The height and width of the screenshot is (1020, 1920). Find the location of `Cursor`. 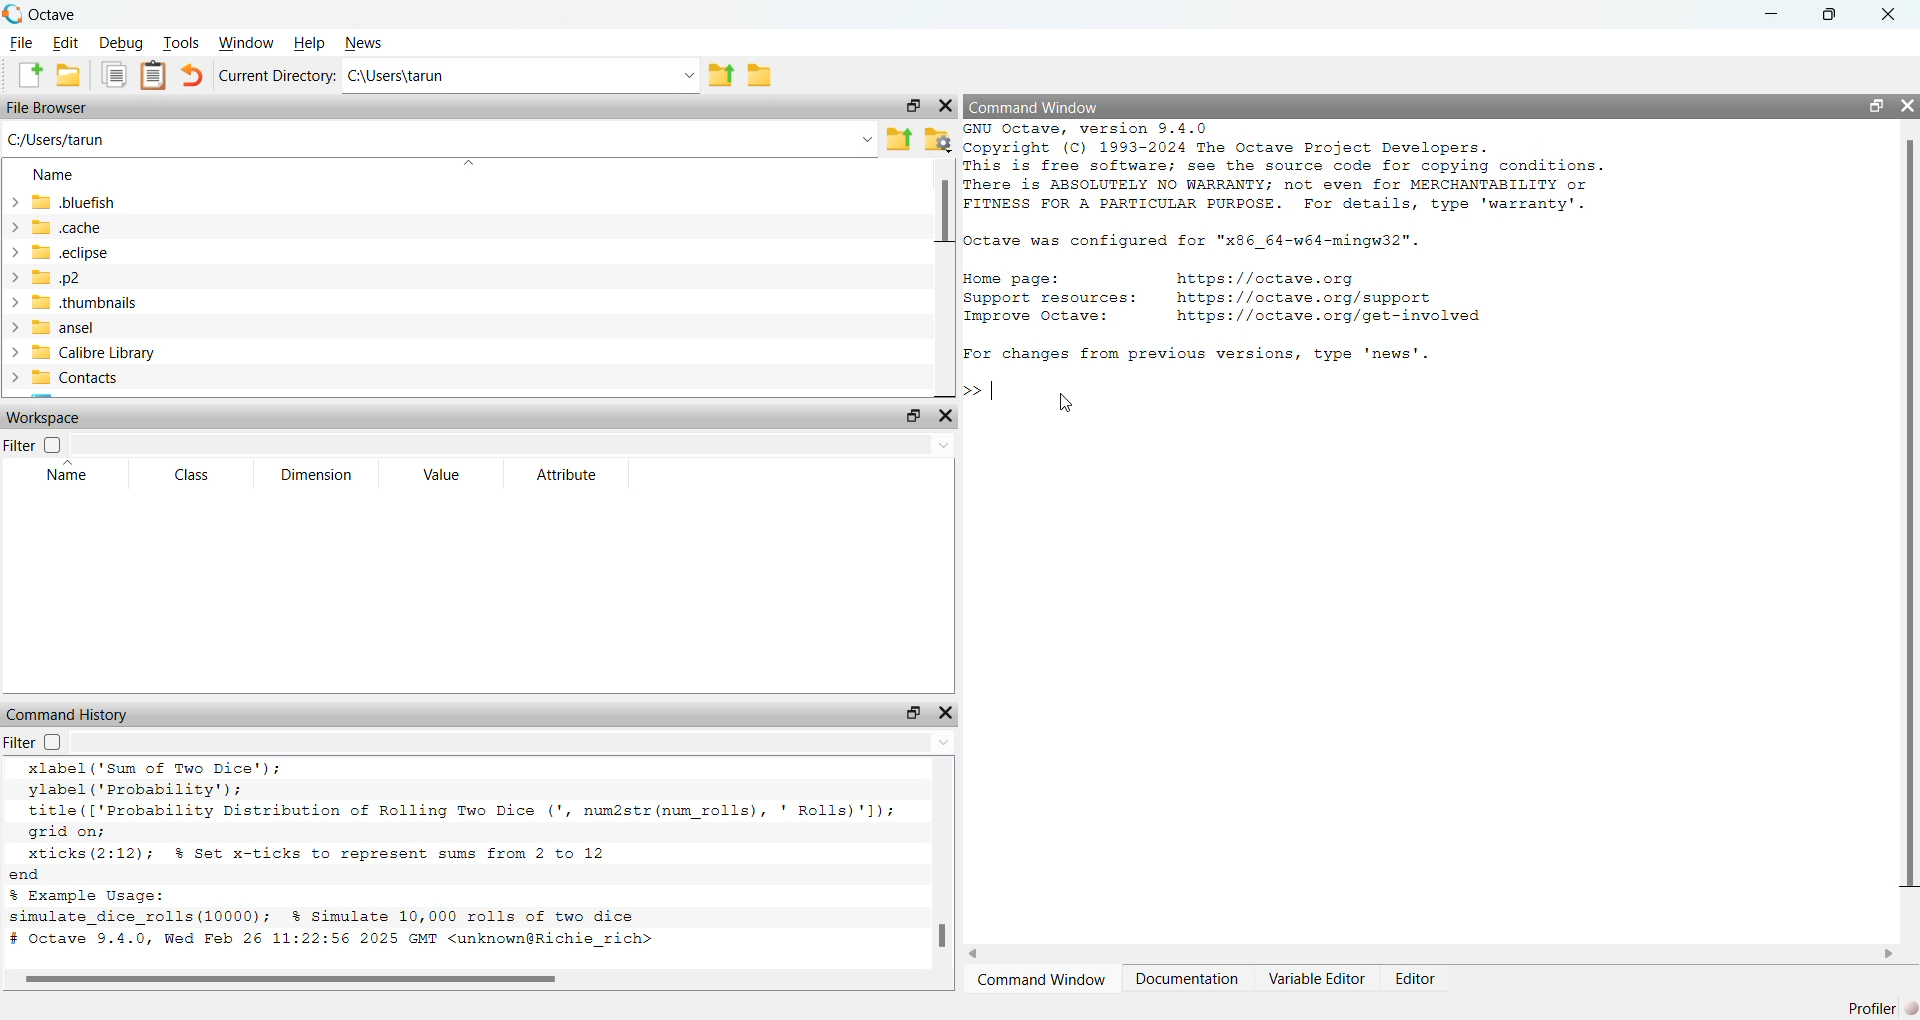

Cursor is located at coordinates (1066, 399).